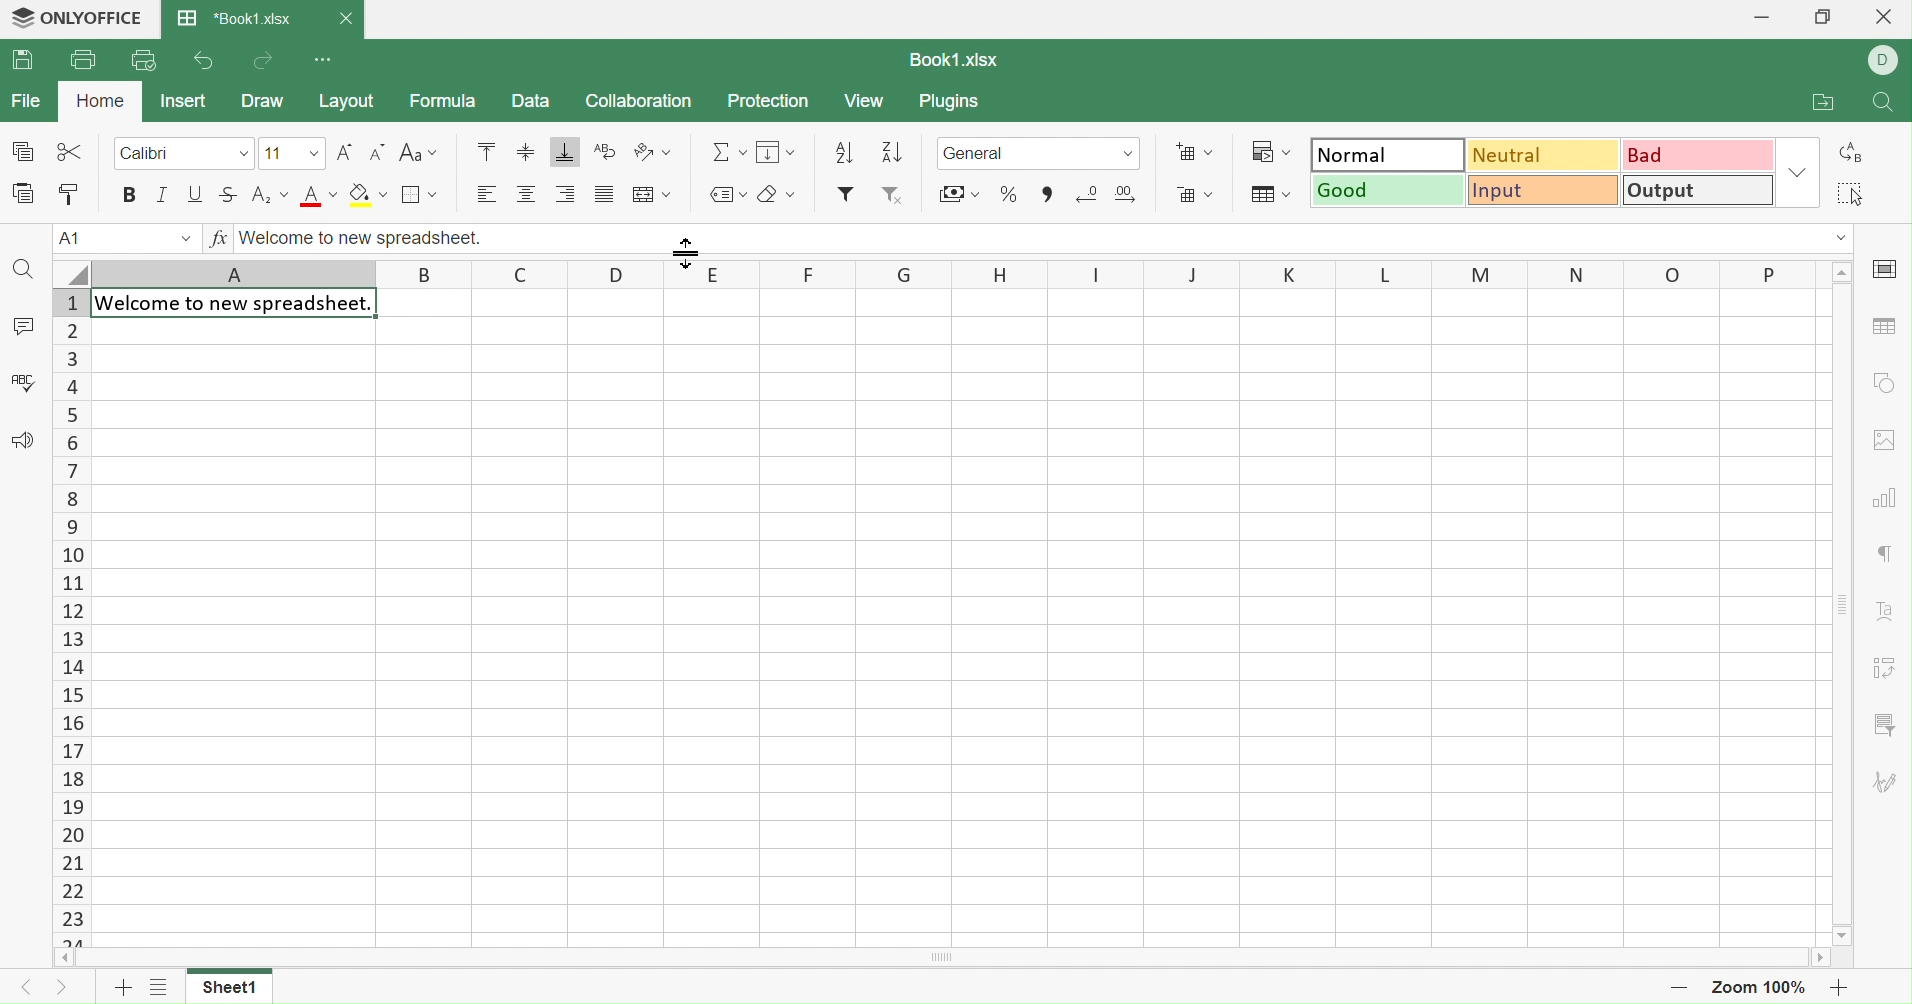  What do you see at coordinates (947, 958) in the screenshot?
I see `Scroll Bar` at bounding box center [947, 958].